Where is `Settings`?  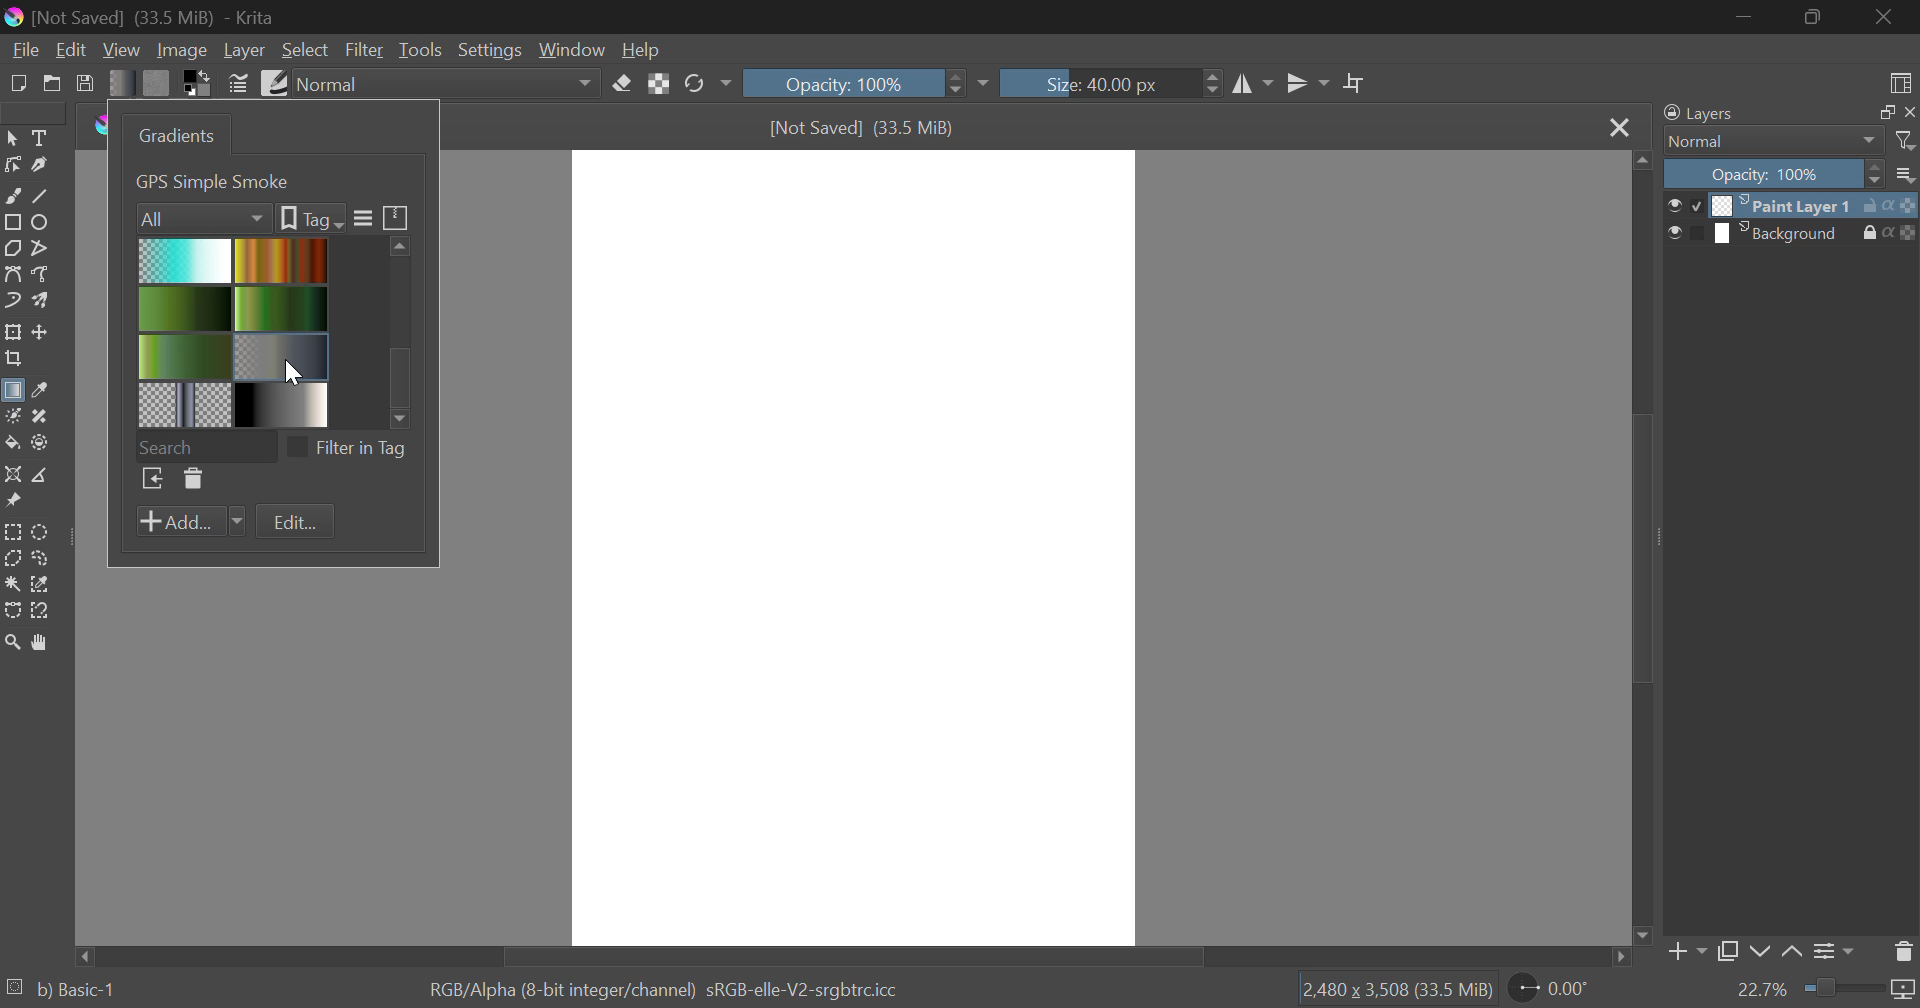
Settings is located at coordinates (488, 50).